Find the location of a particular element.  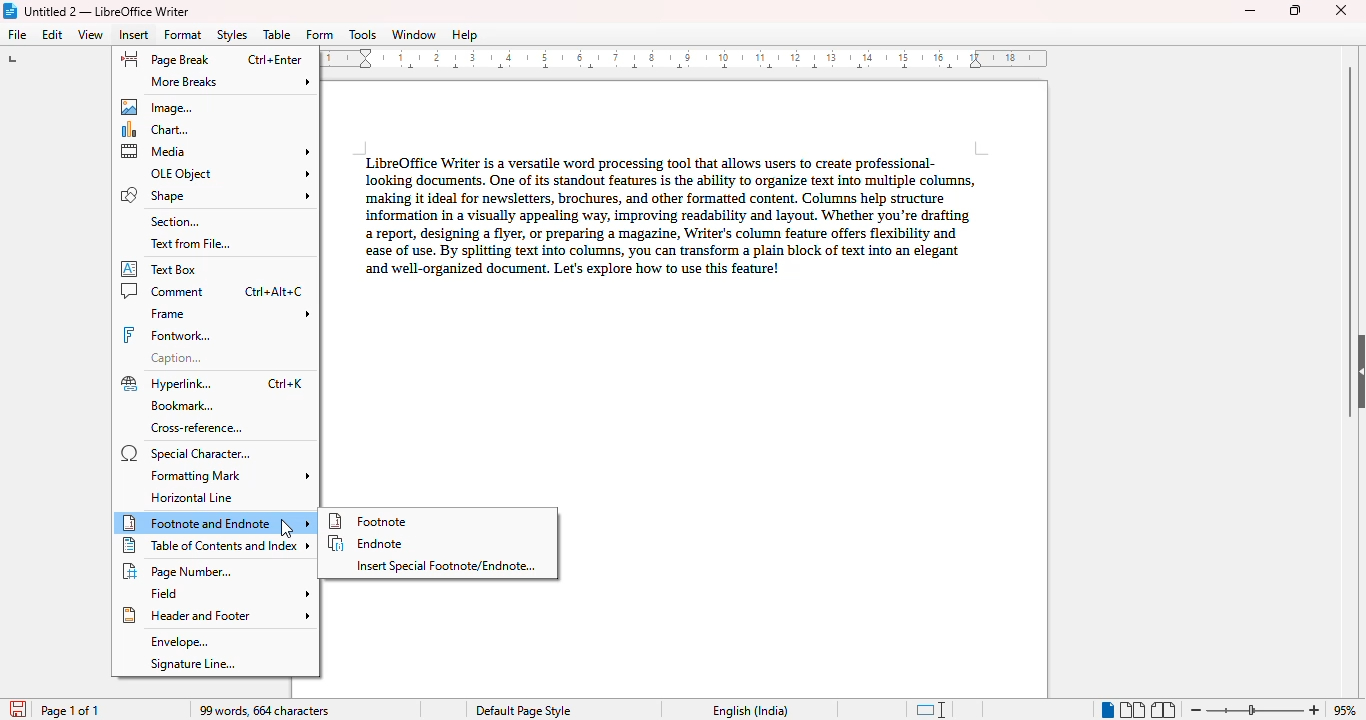

footnote is located at coordinates (370, 521).